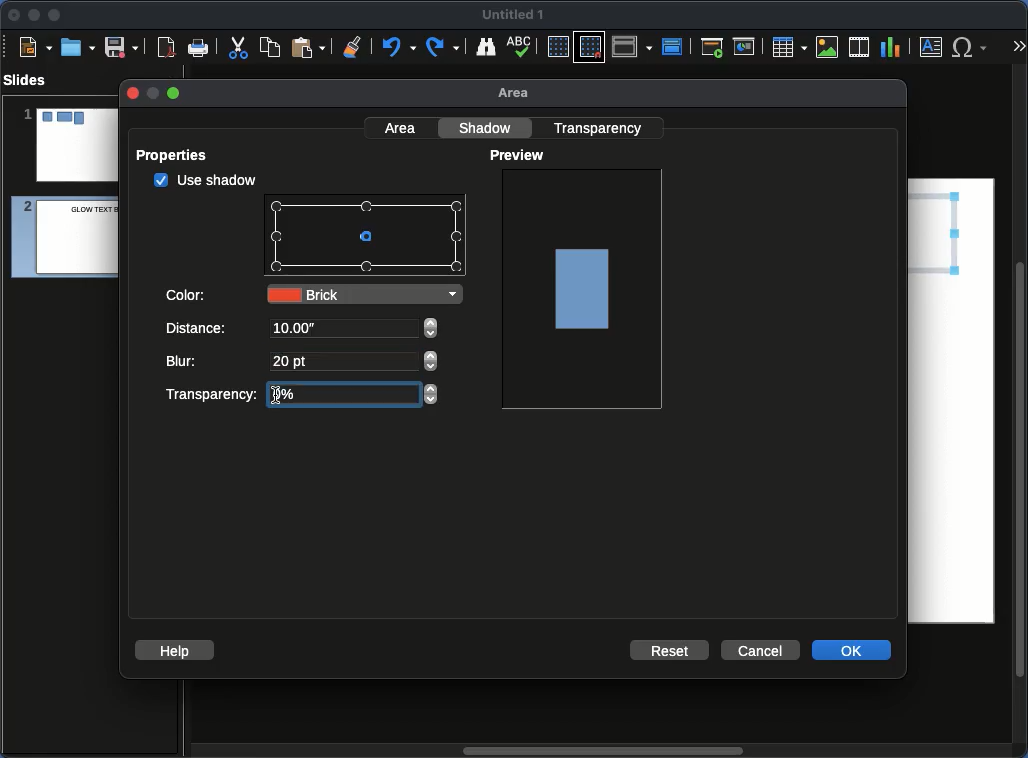  I want to click on Chart, so click(890, 48).